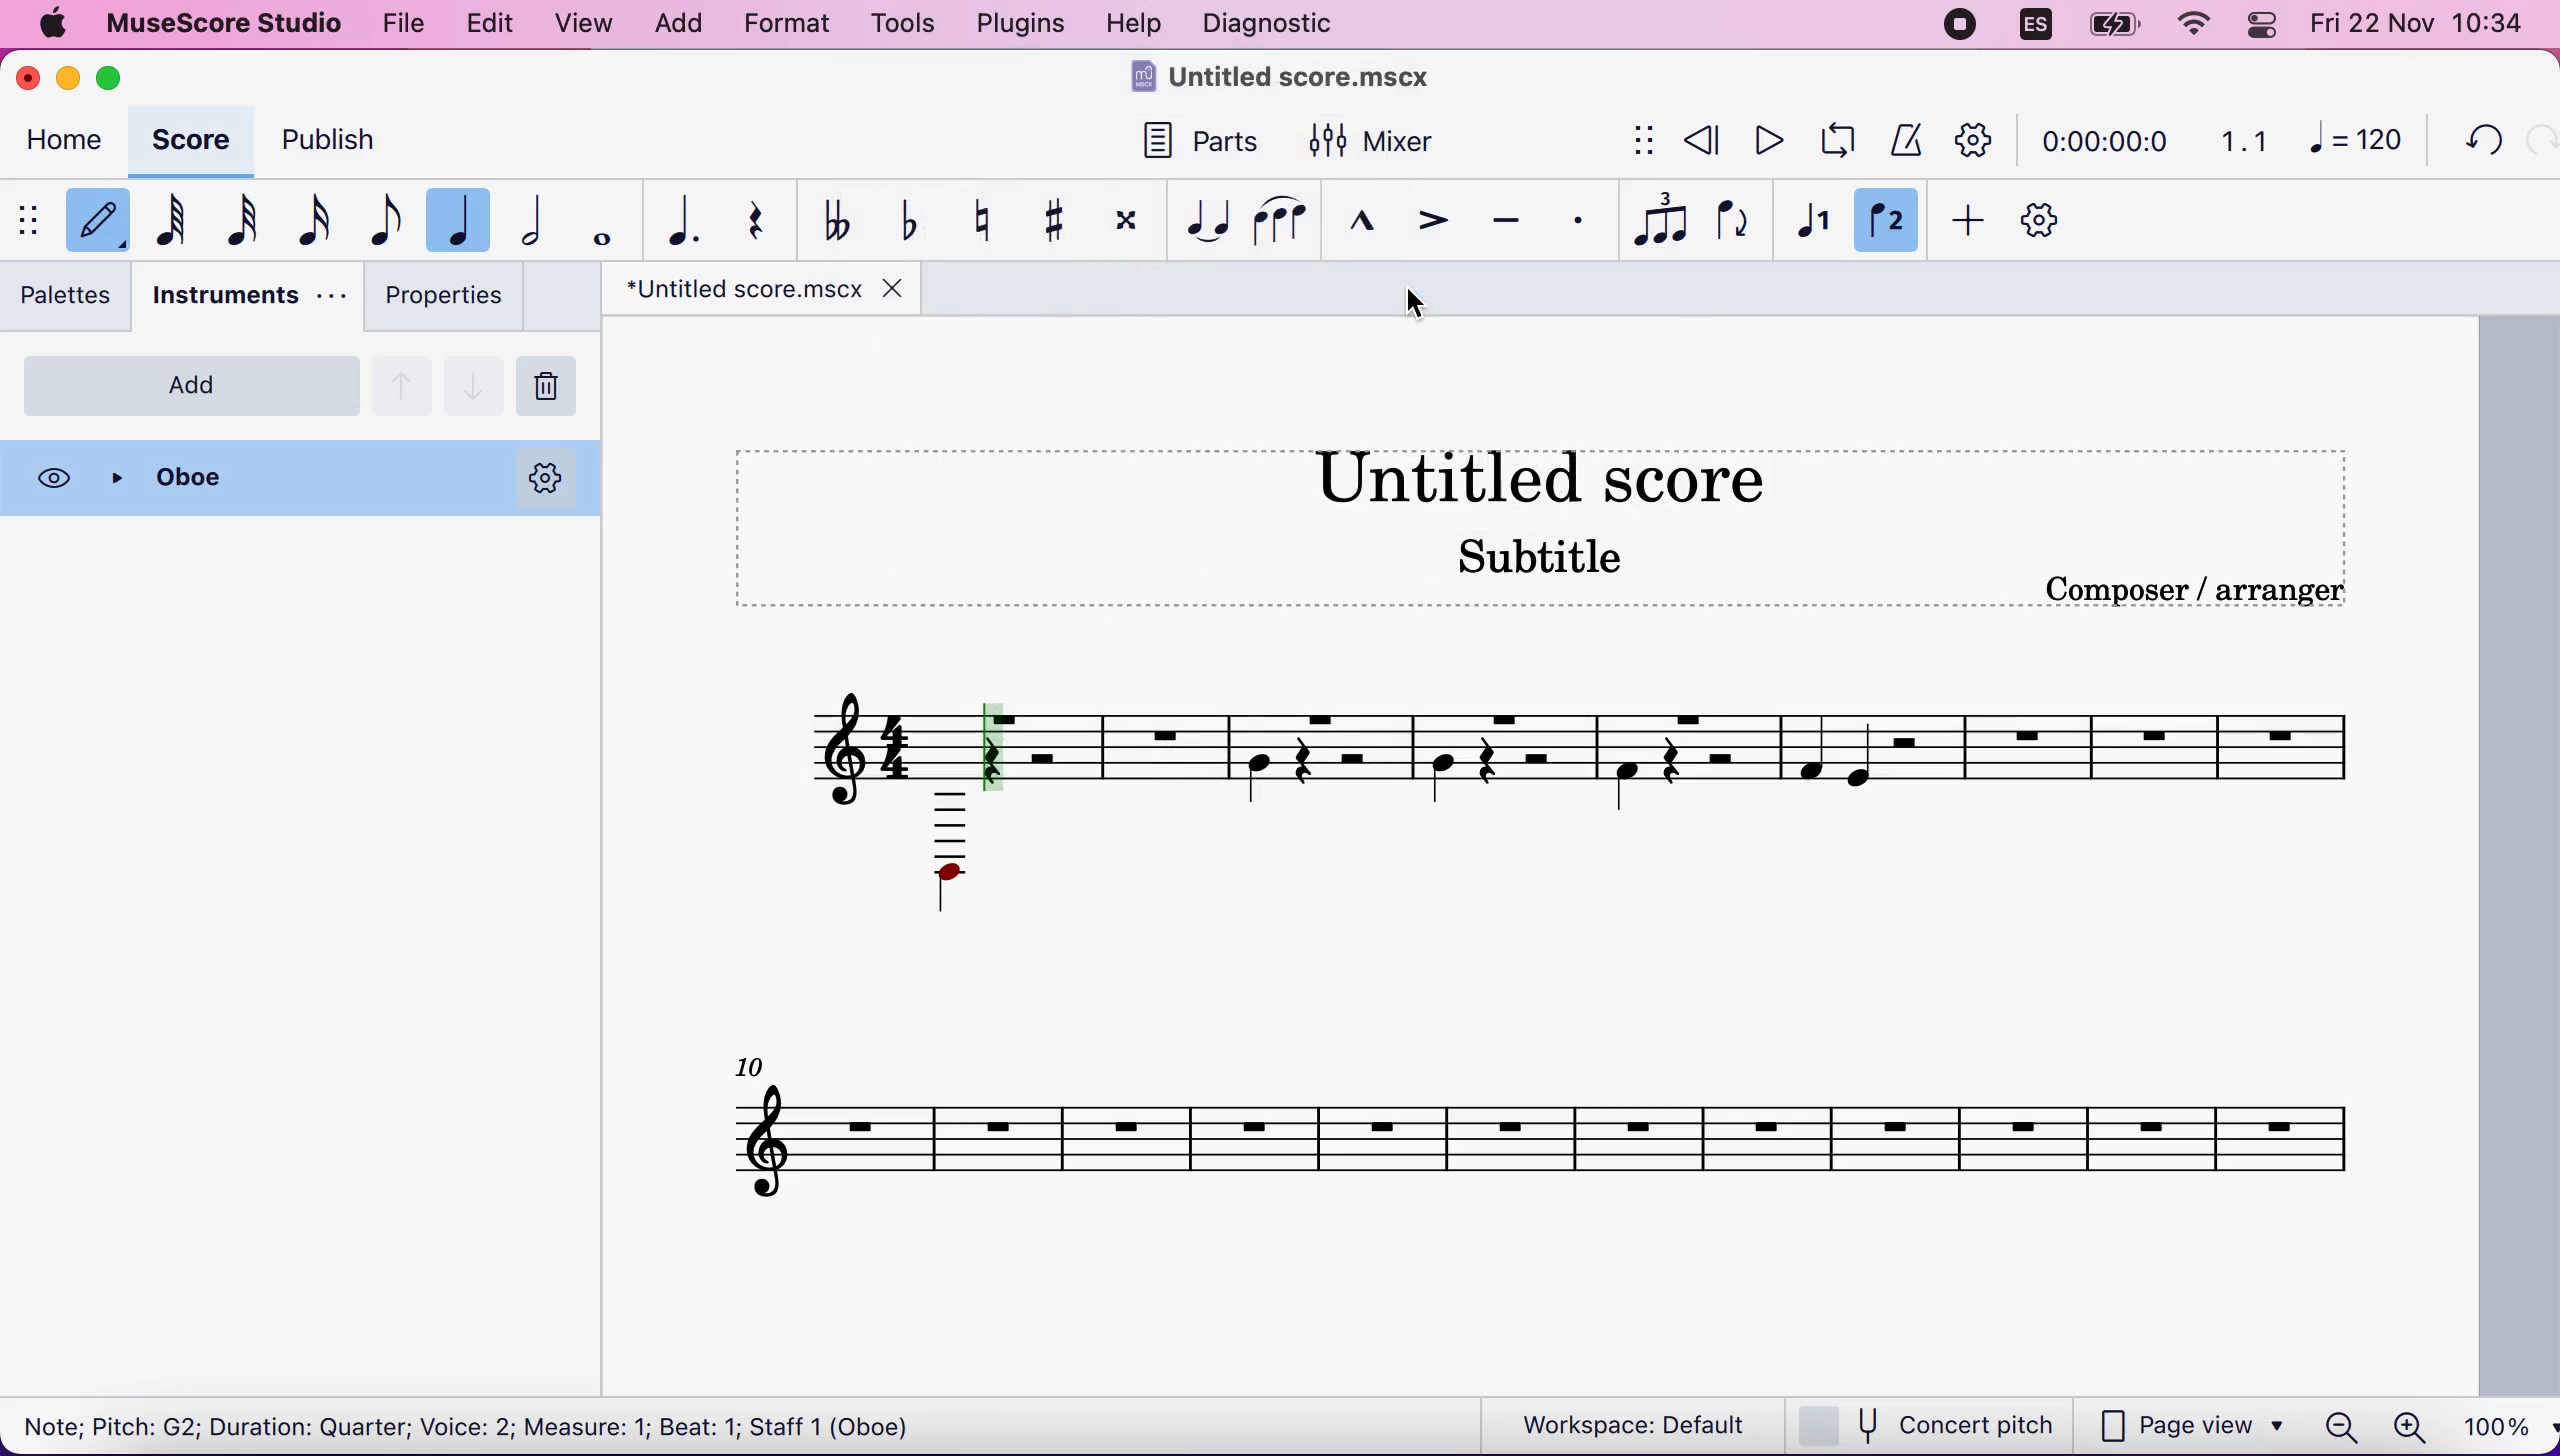 The image size is (2560, 1456). What do you see at coordinates (2357, 138) in the screenshot?
I see `120` at bounding box center [2357, 138].